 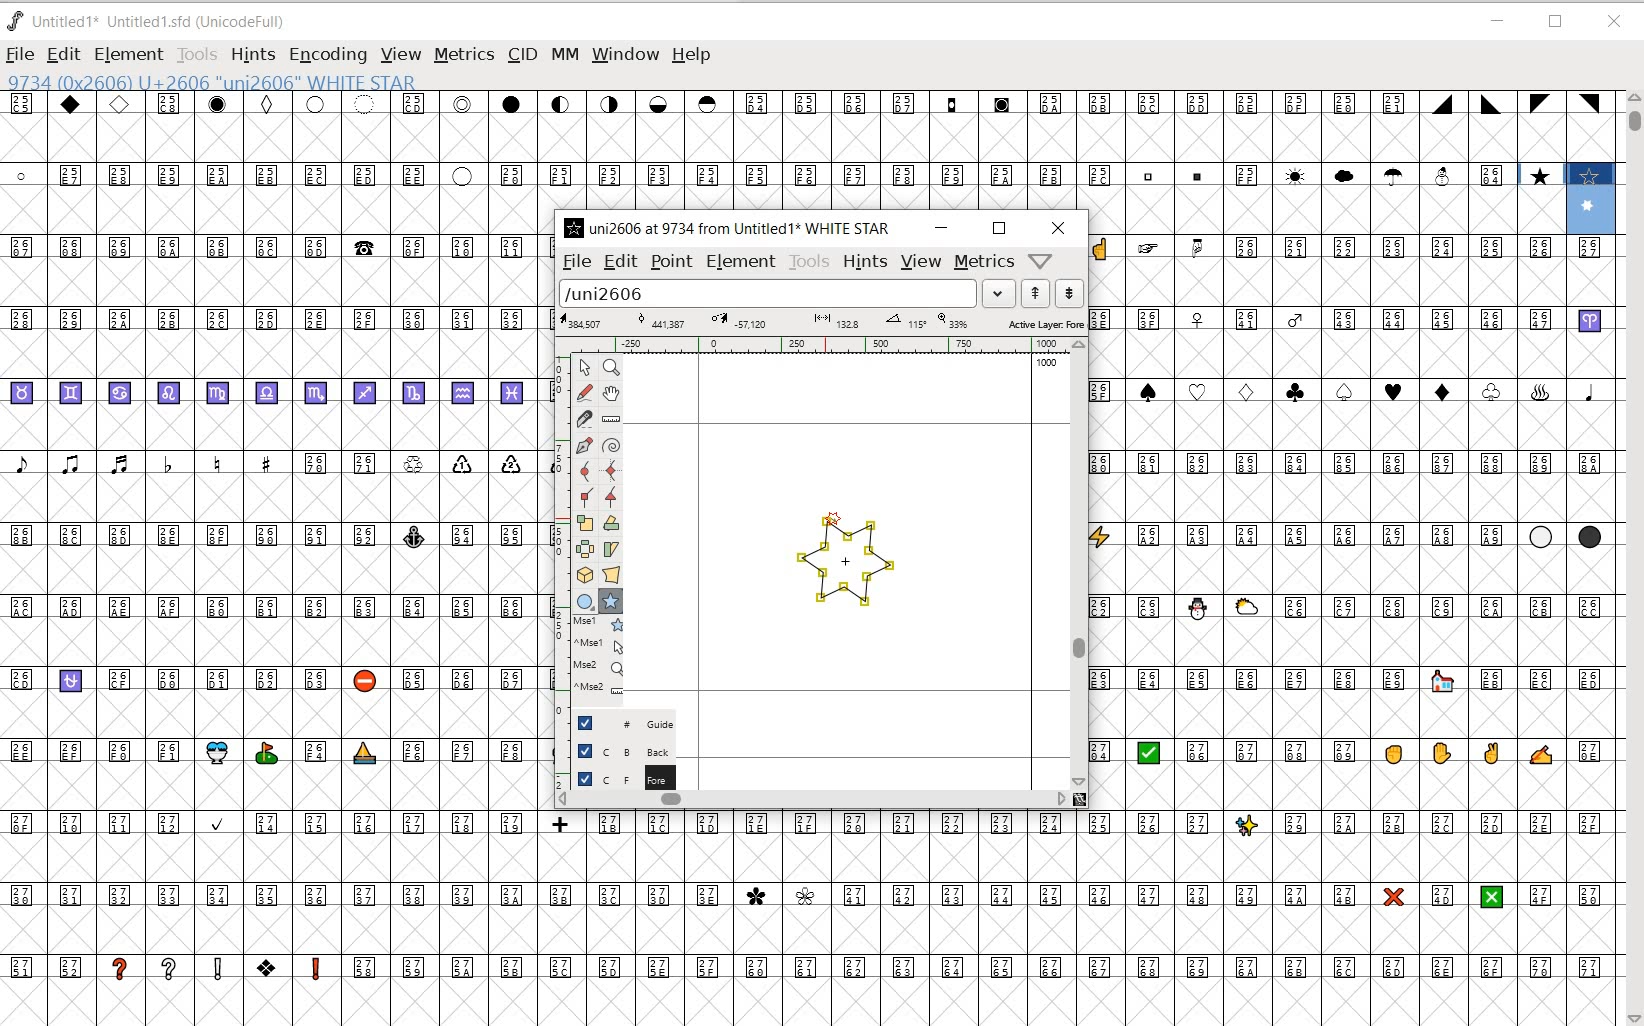 I want to click on help/window, so click(x=1040, y=260).